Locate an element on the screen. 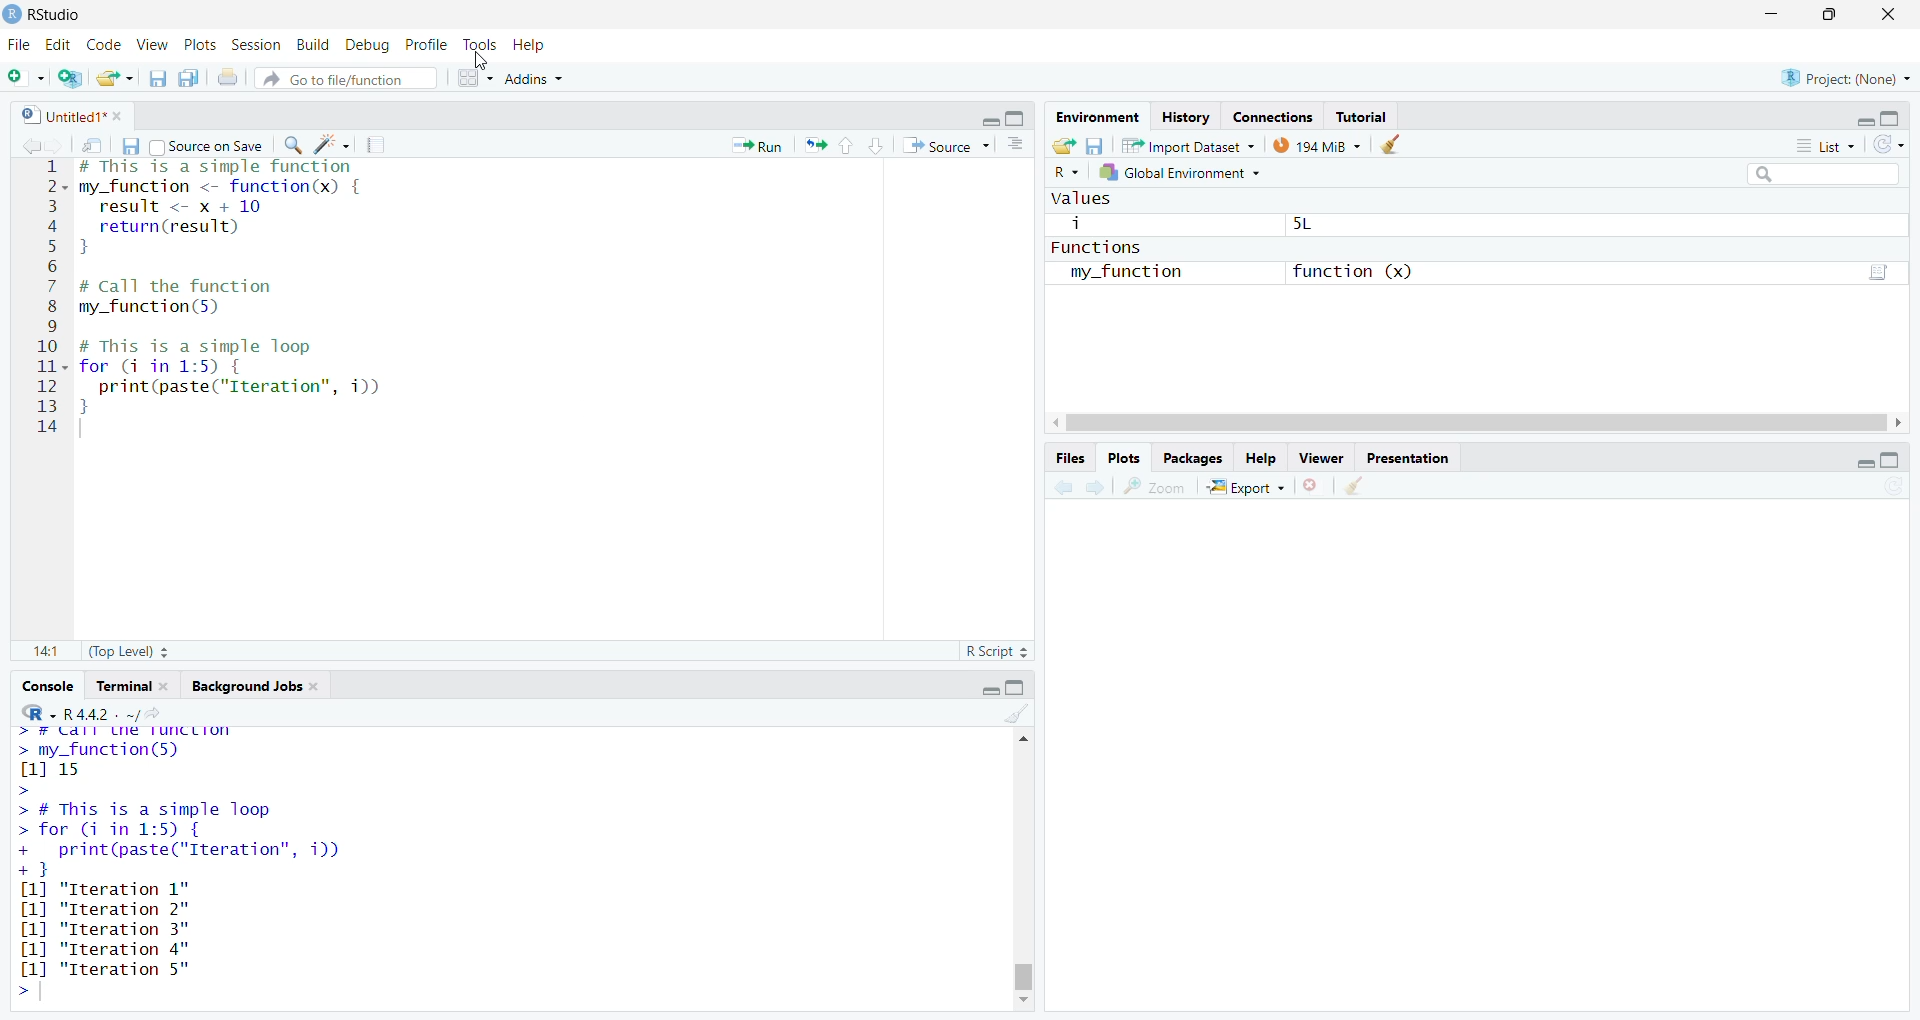 Image resolution: width=1920 pixels, height=1020 pixels. project: (None) is located at coordinates (1847, 79).